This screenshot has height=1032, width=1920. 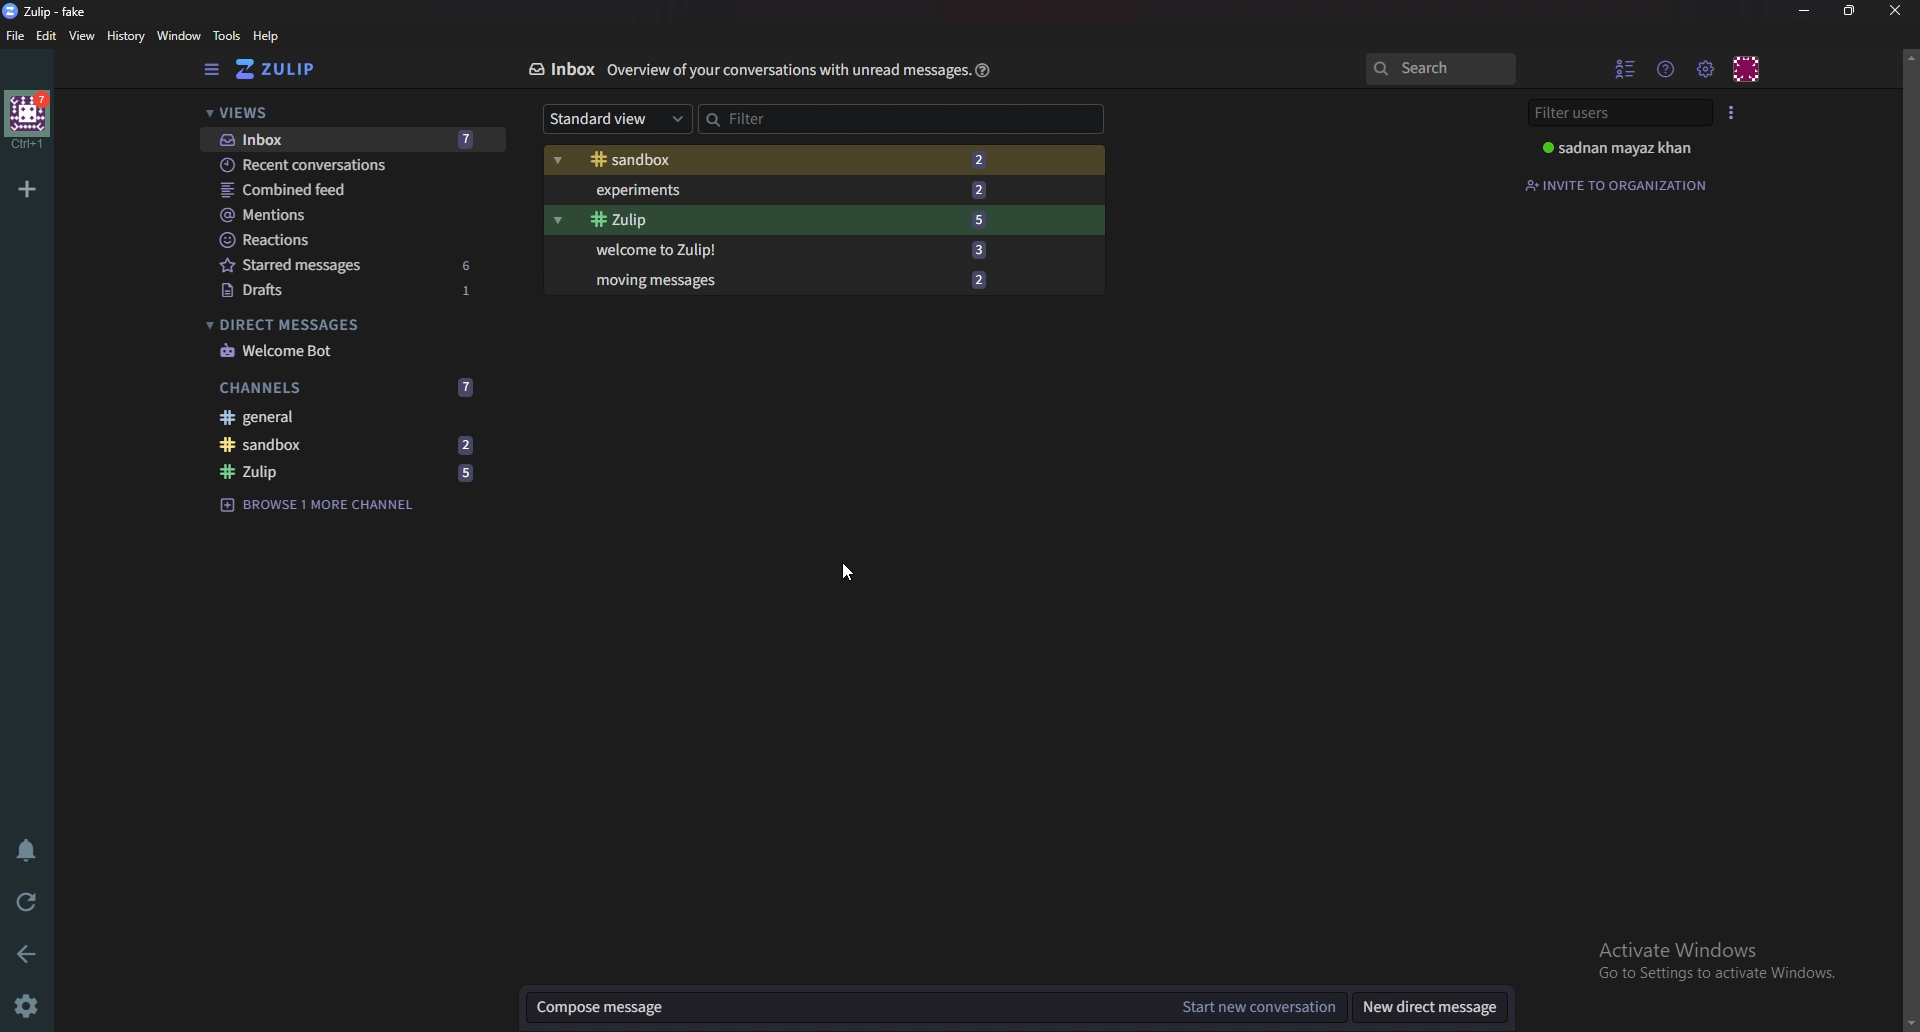 I want to click on General, so click(x=355, y=416).